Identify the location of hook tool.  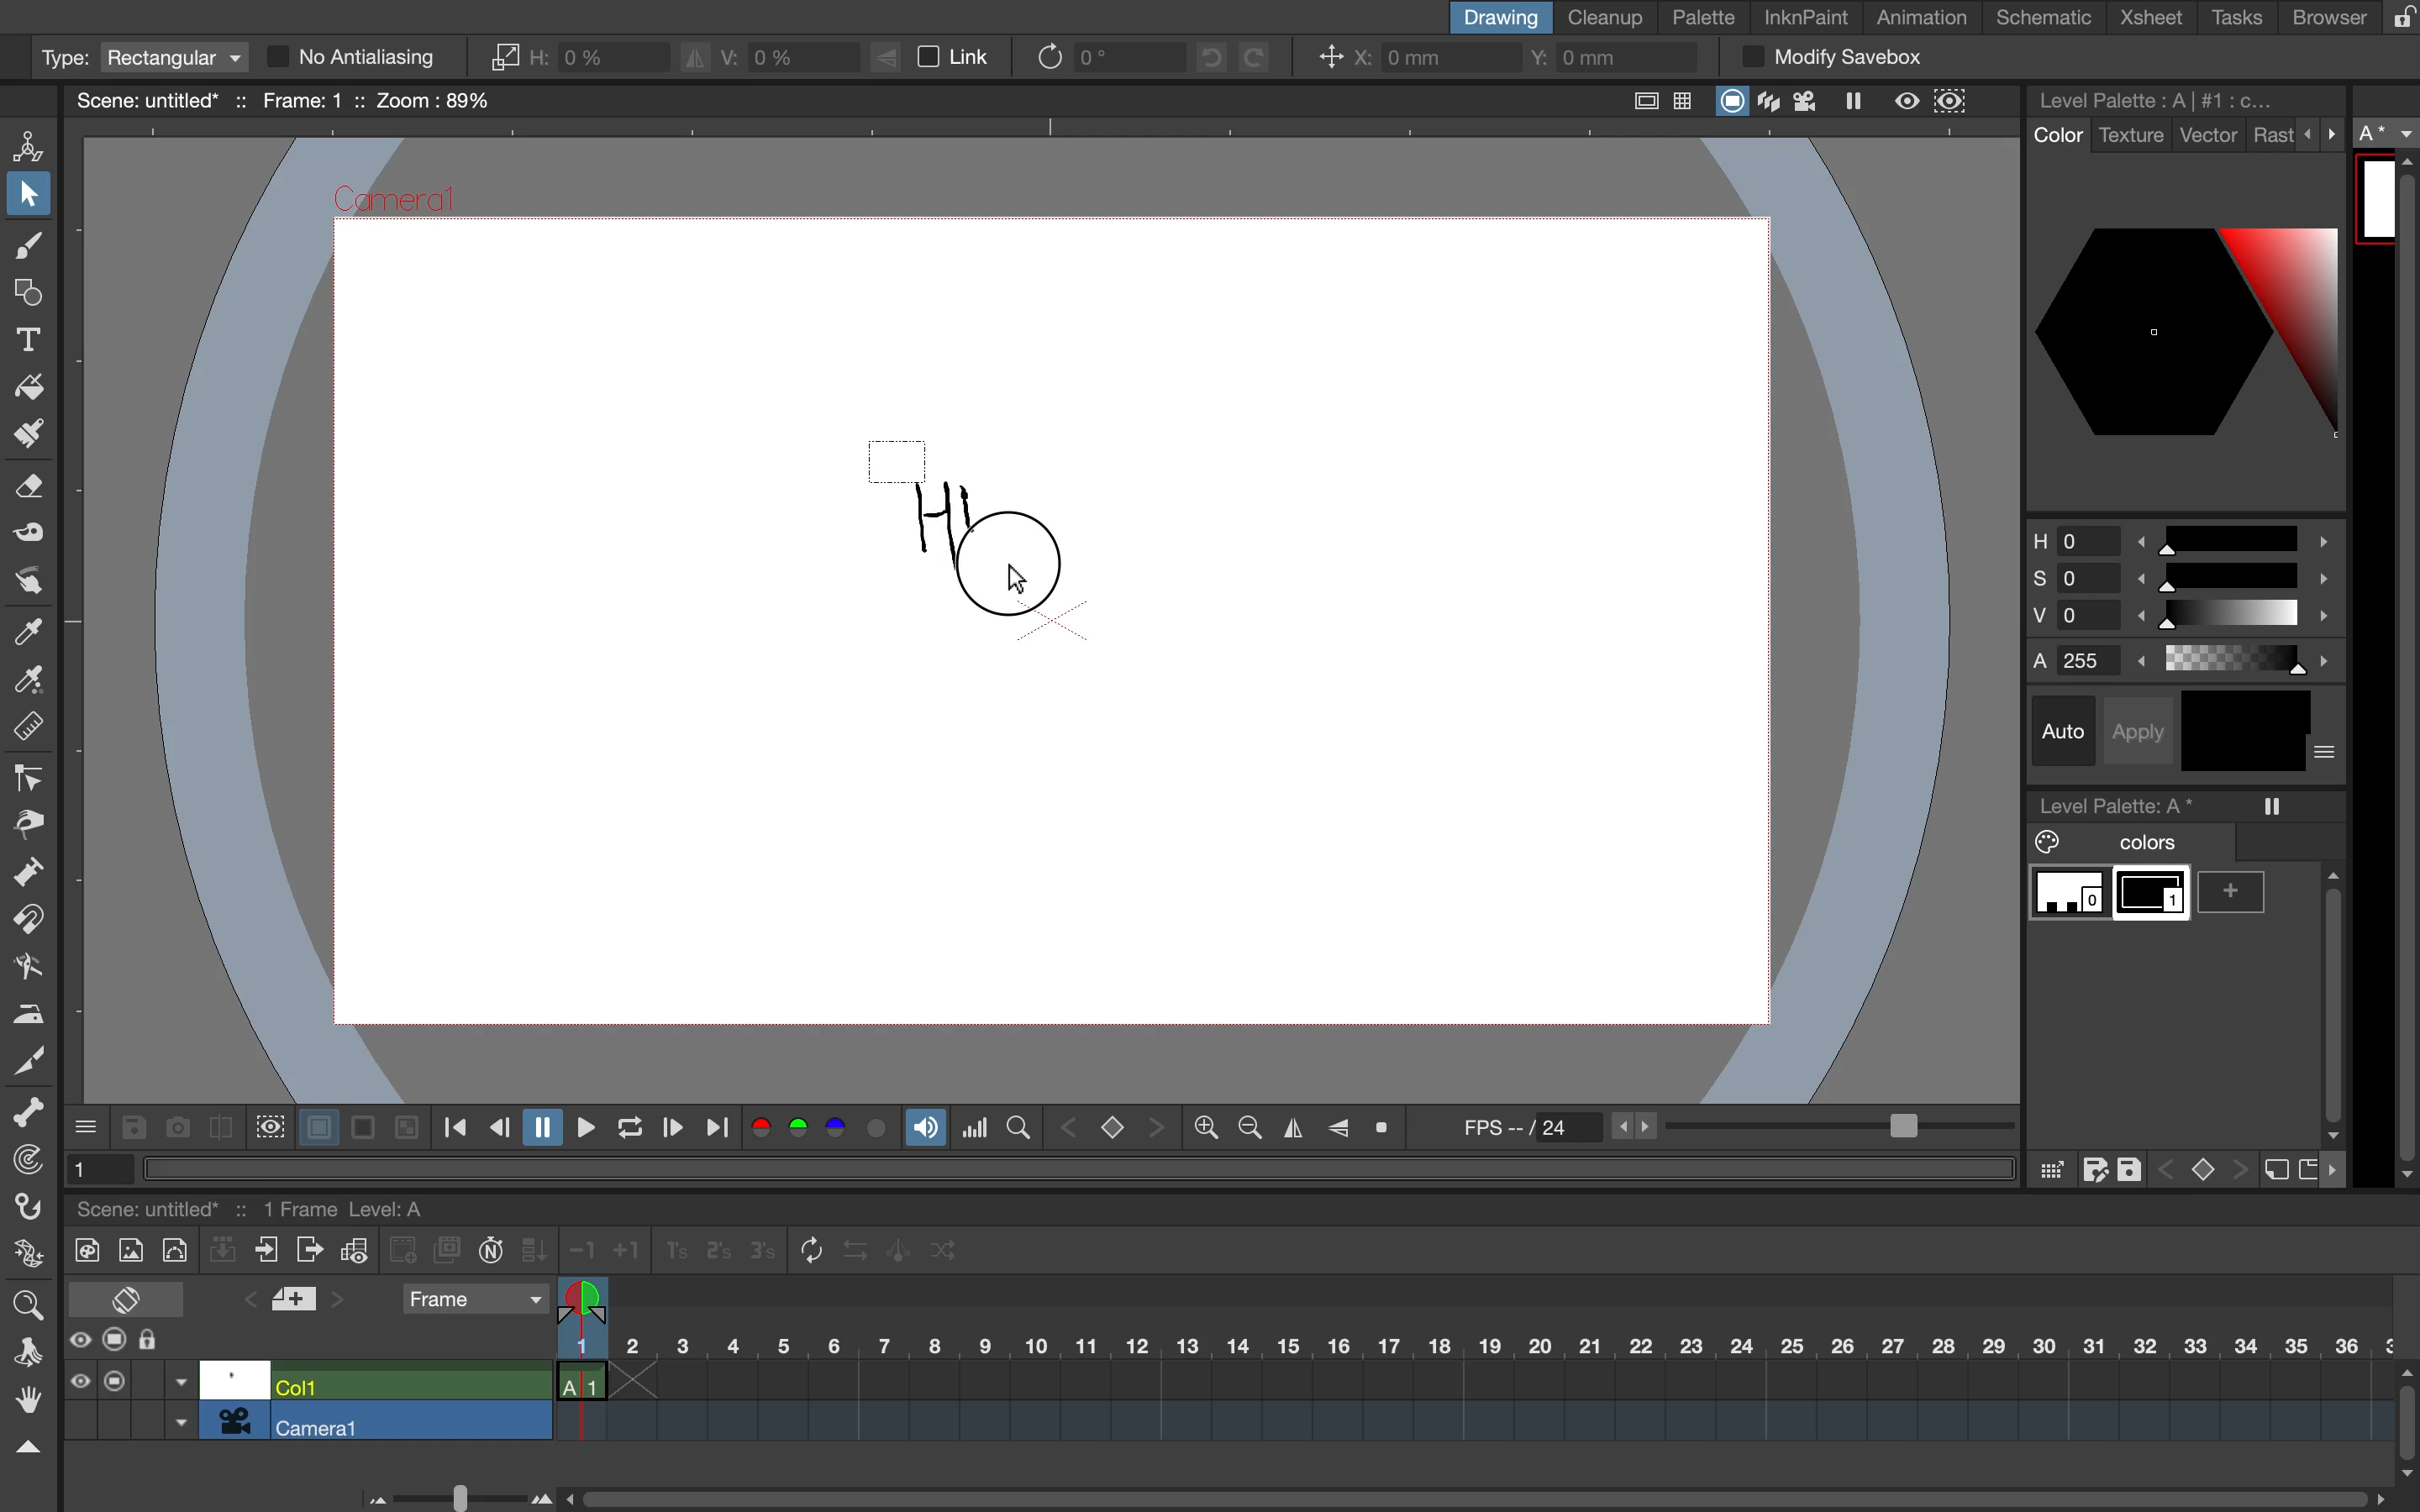
(31, 1210).